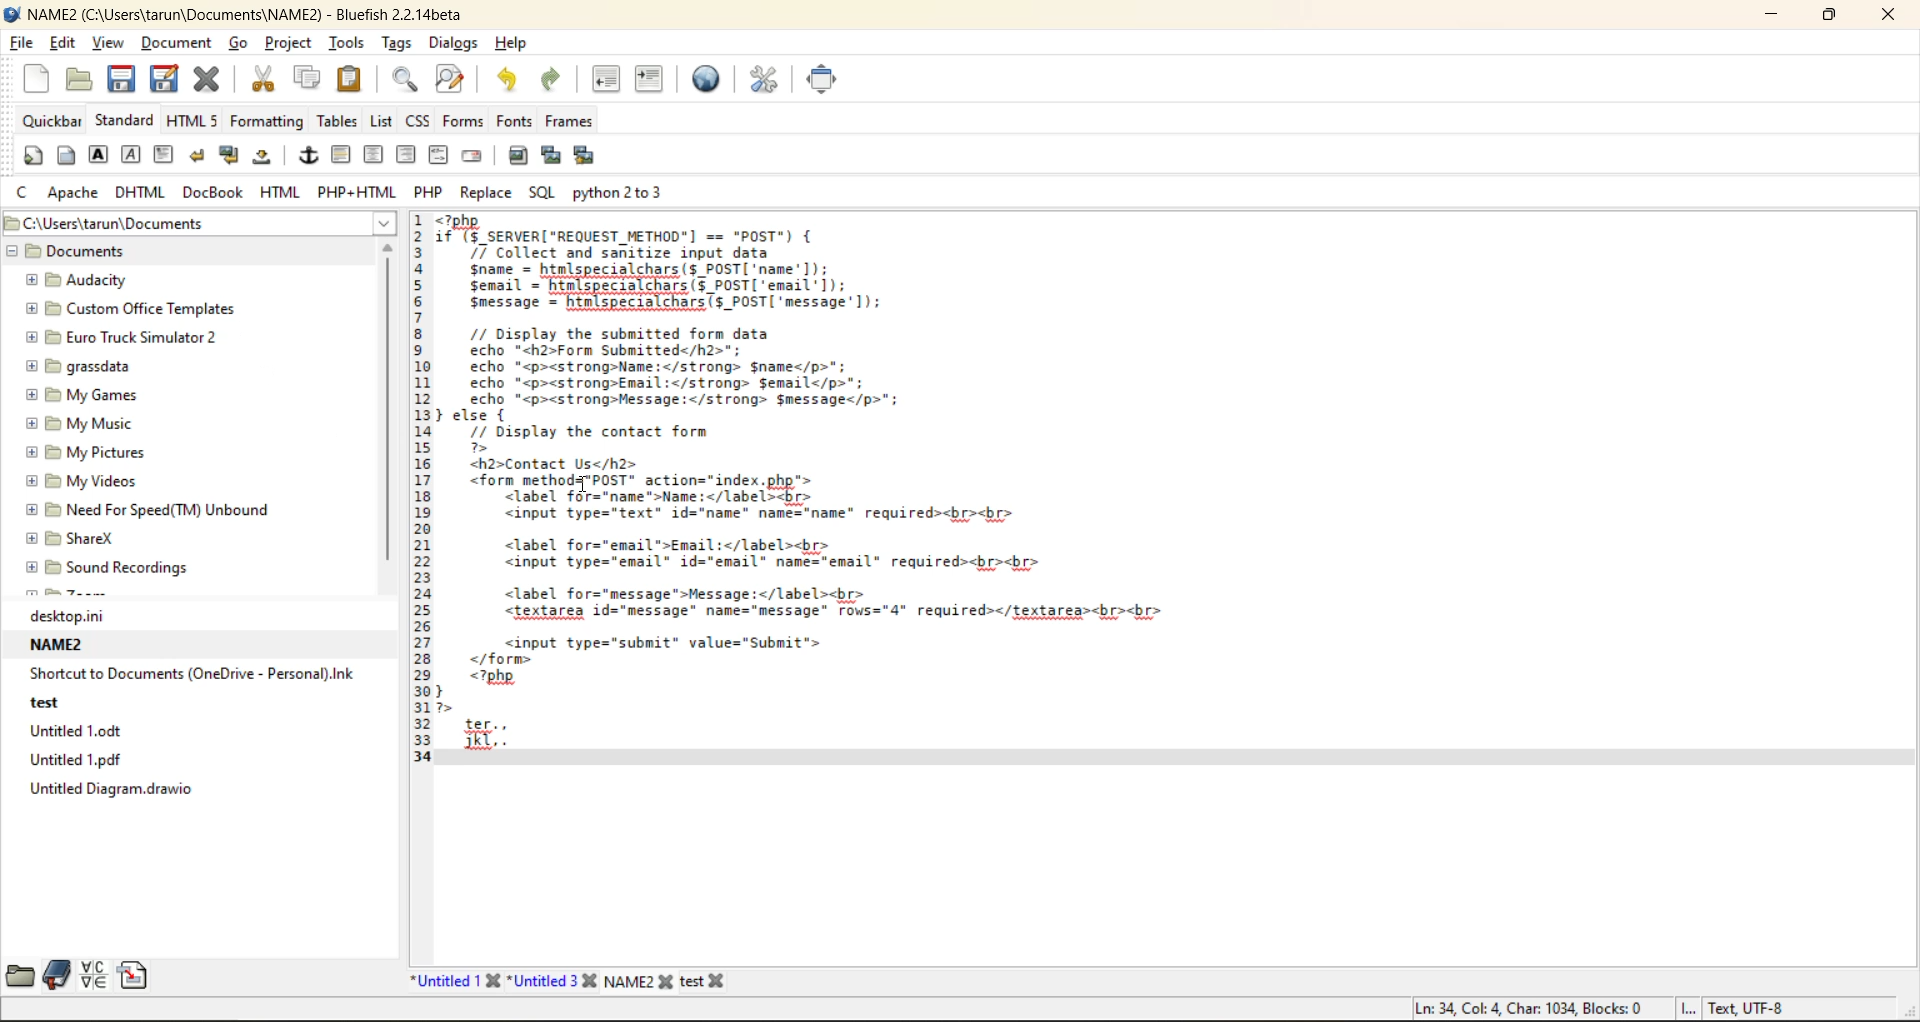  I want to click on file name and app name, so click(239, 12).